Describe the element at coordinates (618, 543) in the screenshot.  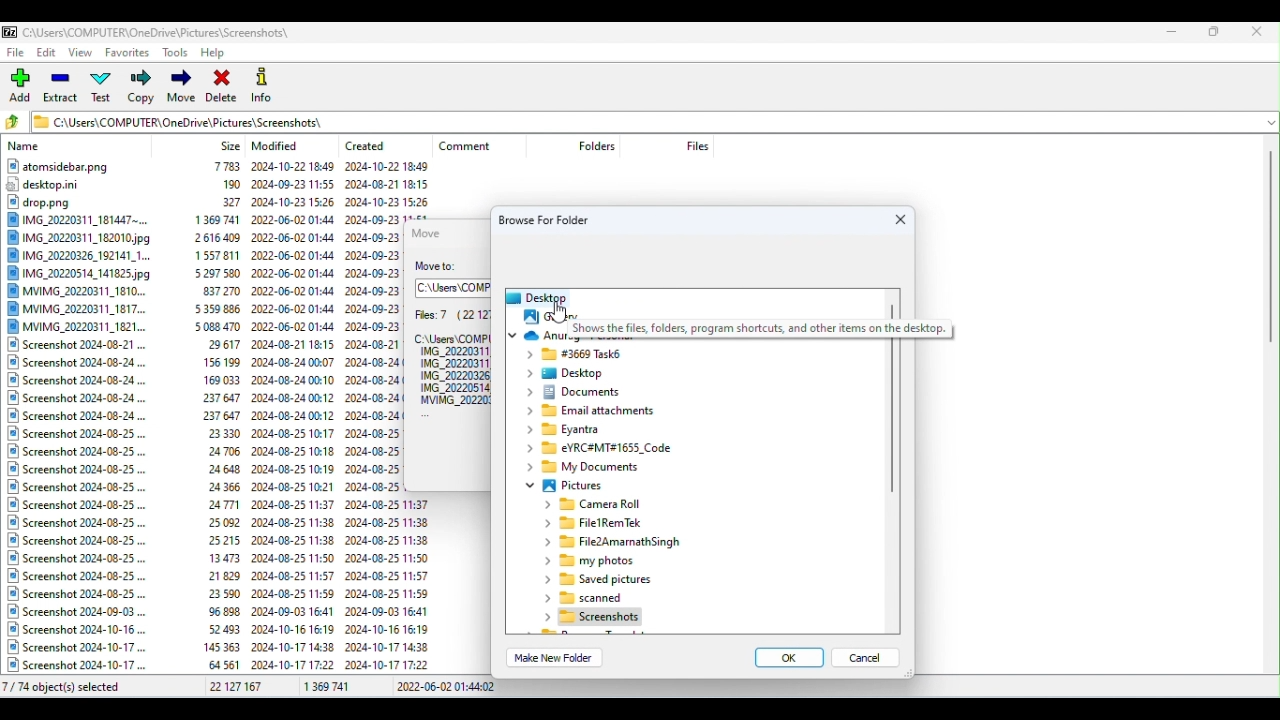
I see `File` at that location.